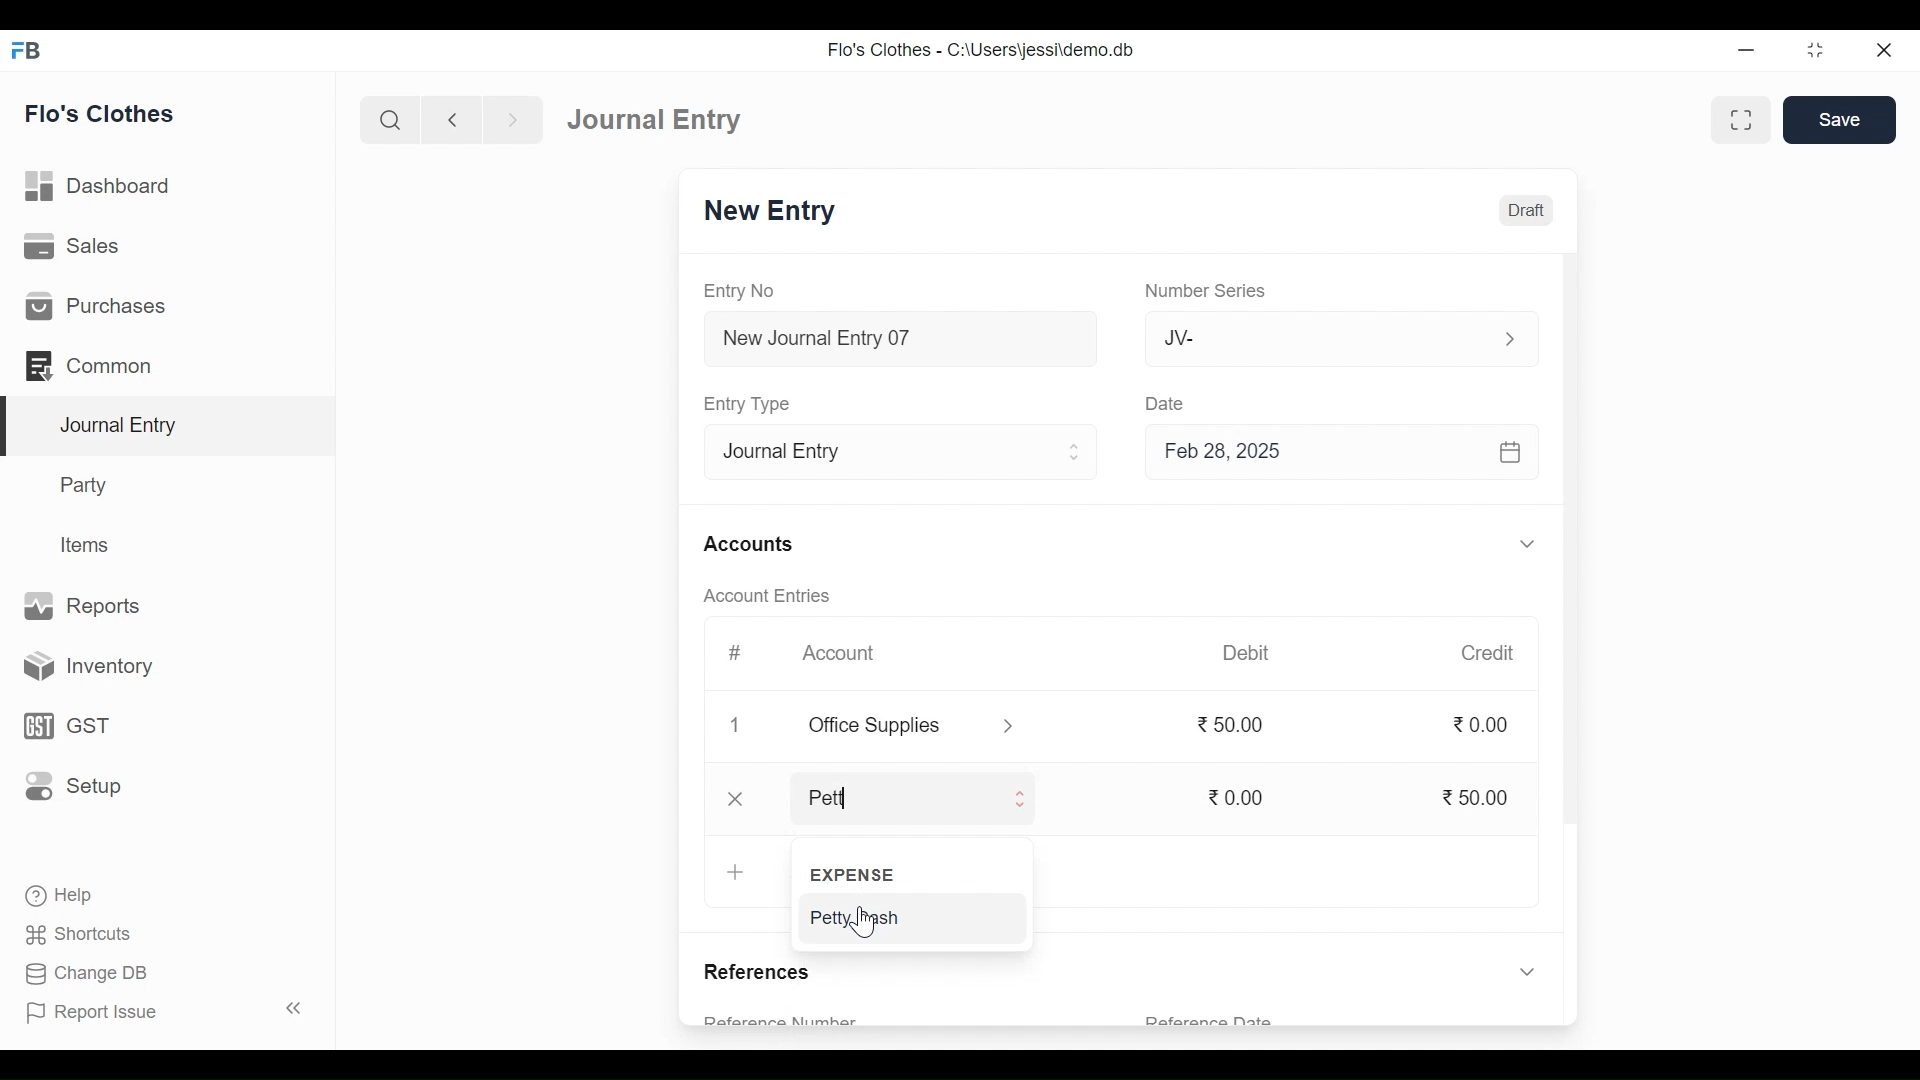 The height and width of the screenshot is (1080, 1920). What do you see at coordinates (1244, 653) in the screenshot?
I see `Debit` at bounding box center [1244, 653].